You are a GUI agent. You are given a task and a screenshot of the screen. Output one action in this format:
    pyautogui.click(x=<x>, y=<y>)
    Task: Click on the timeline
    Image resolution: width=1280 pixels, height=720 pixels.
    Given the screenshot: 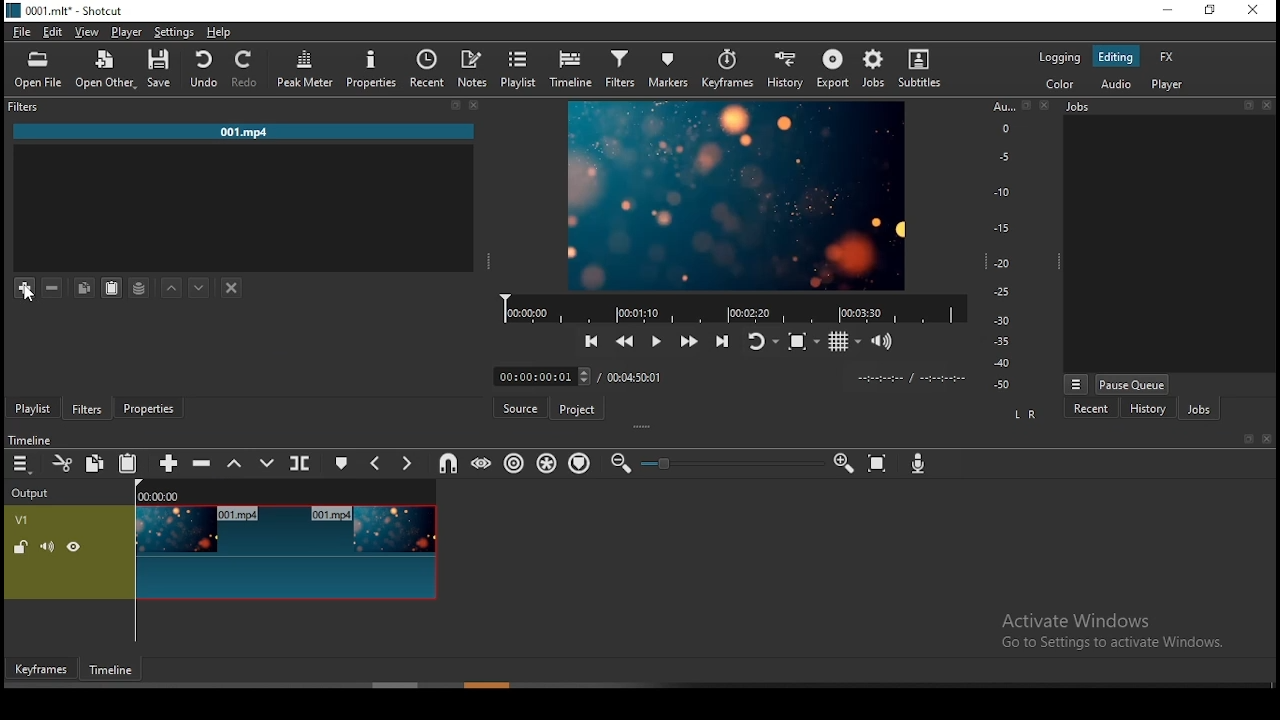 What is the action you would take?
    pyautogui.click(x=31, y=437)
    